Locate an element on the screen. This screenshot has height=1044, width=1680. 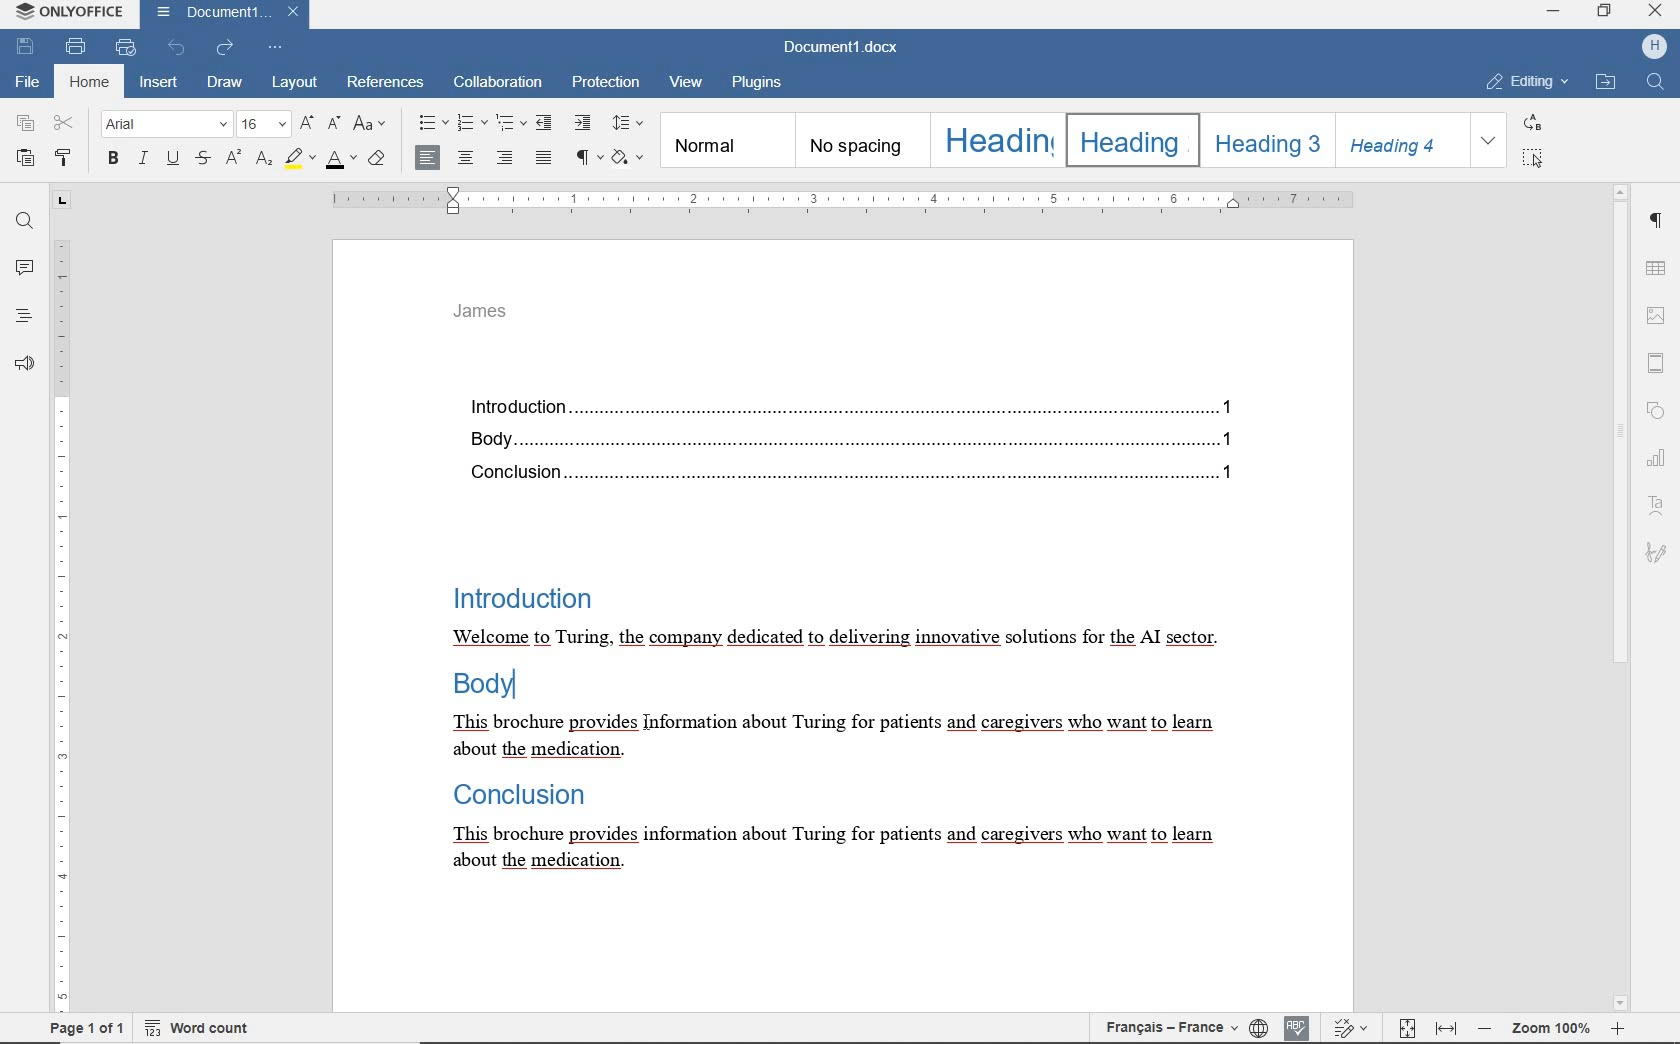
ITALIC is located at coordinates (143, 160).